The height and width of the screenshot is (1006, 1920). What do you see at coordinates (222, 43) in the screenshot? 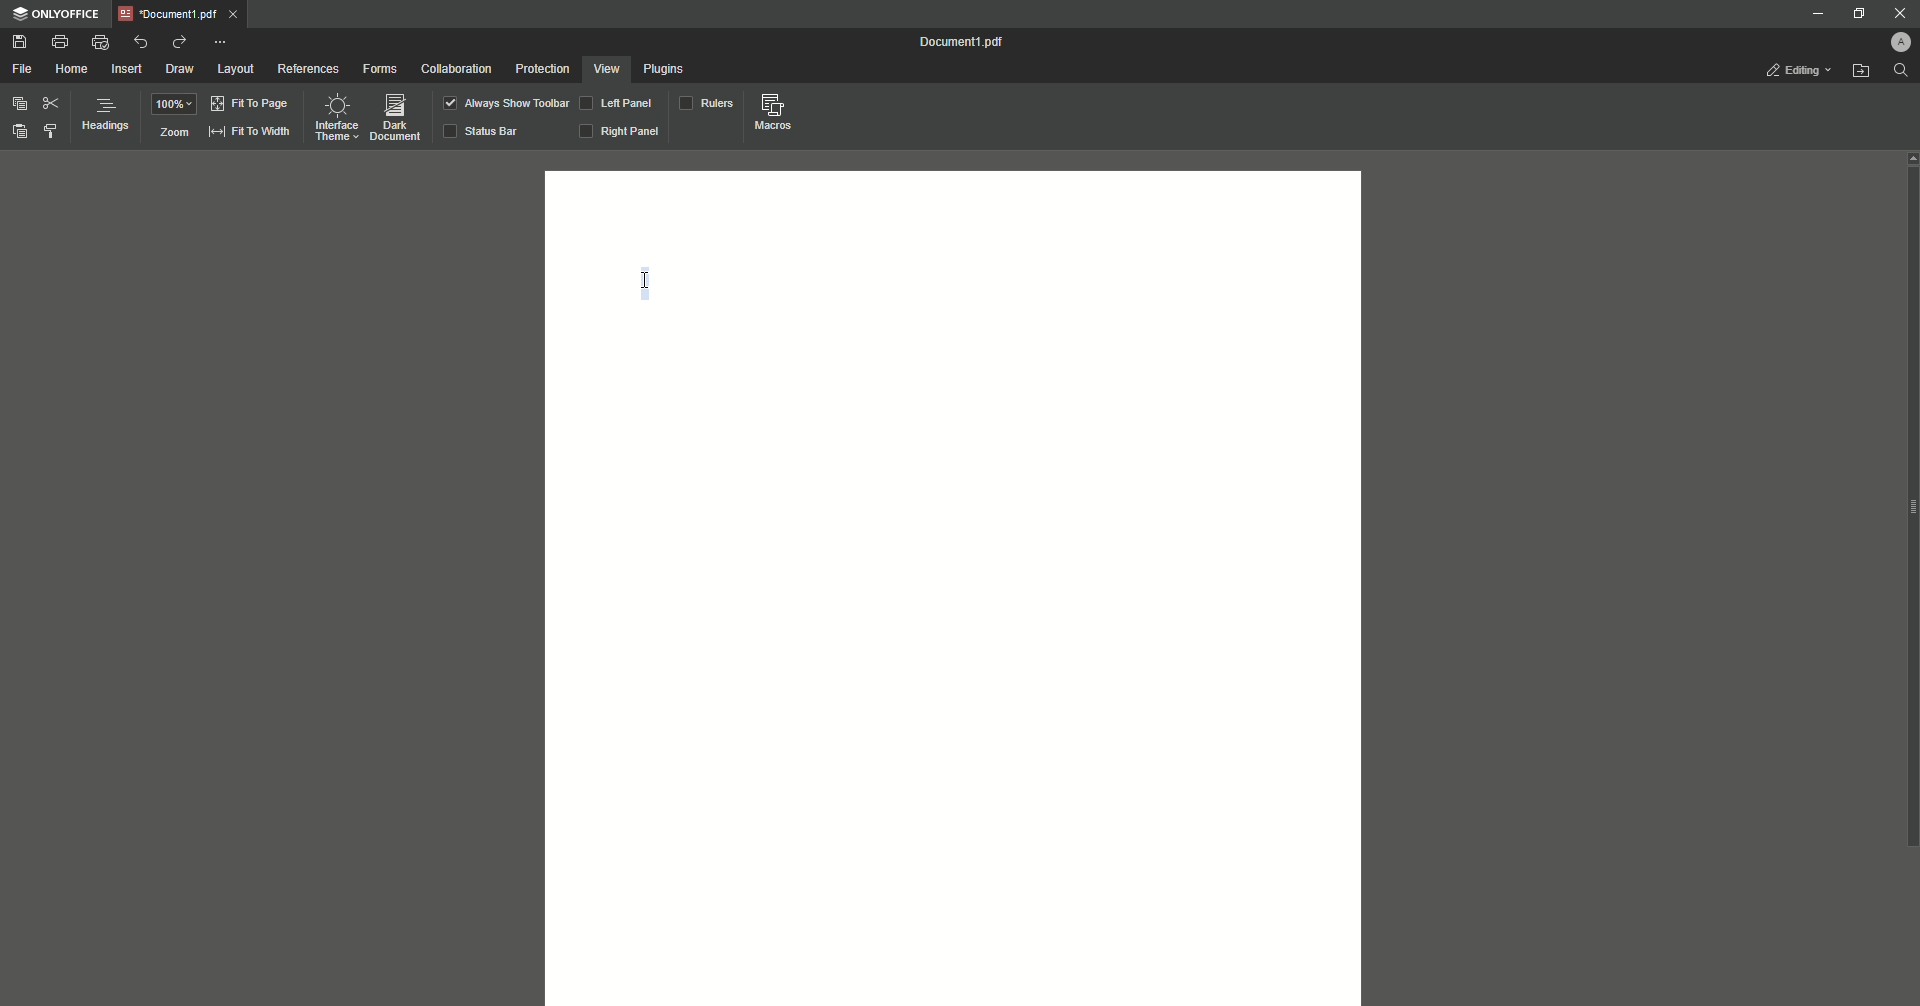
I see `Options` at bounding box center [222, 43].